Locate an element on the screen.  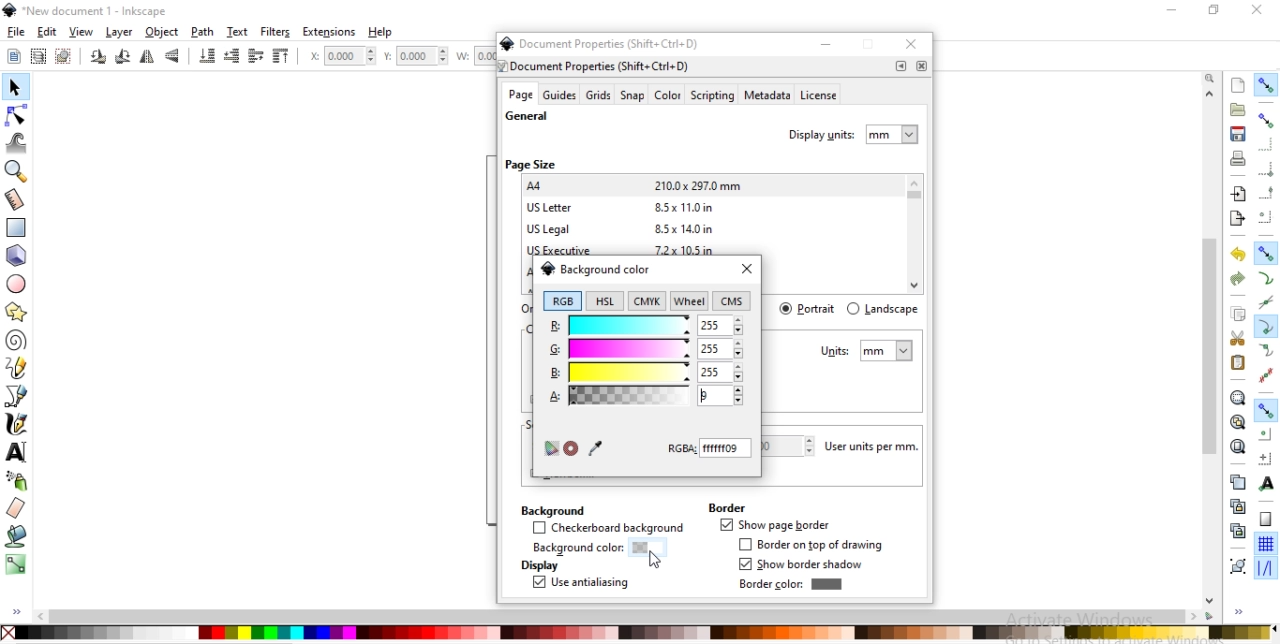
draw calligraphic or brush strokes is located at coordinates (19, 424).